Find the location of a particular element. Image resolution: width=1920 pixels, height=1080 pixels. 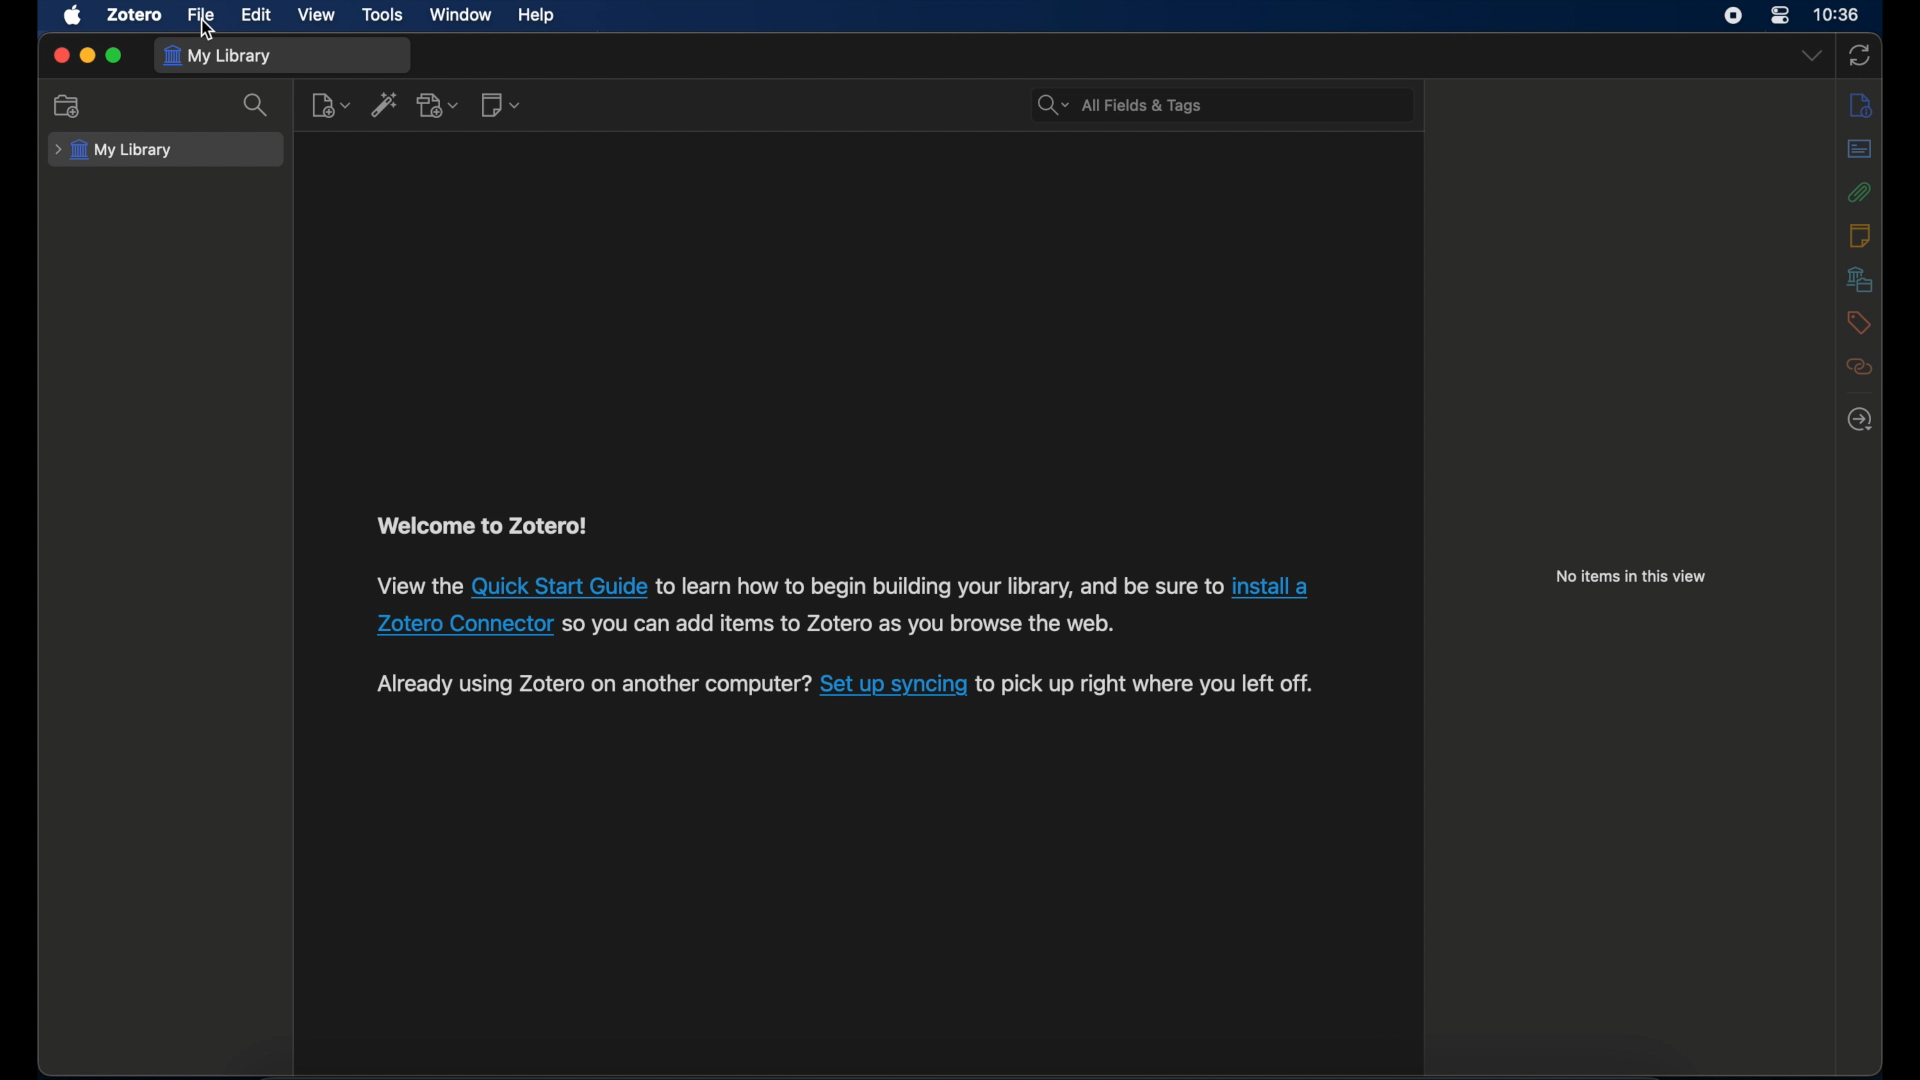

search bar is located at coordinates (1118, 104).